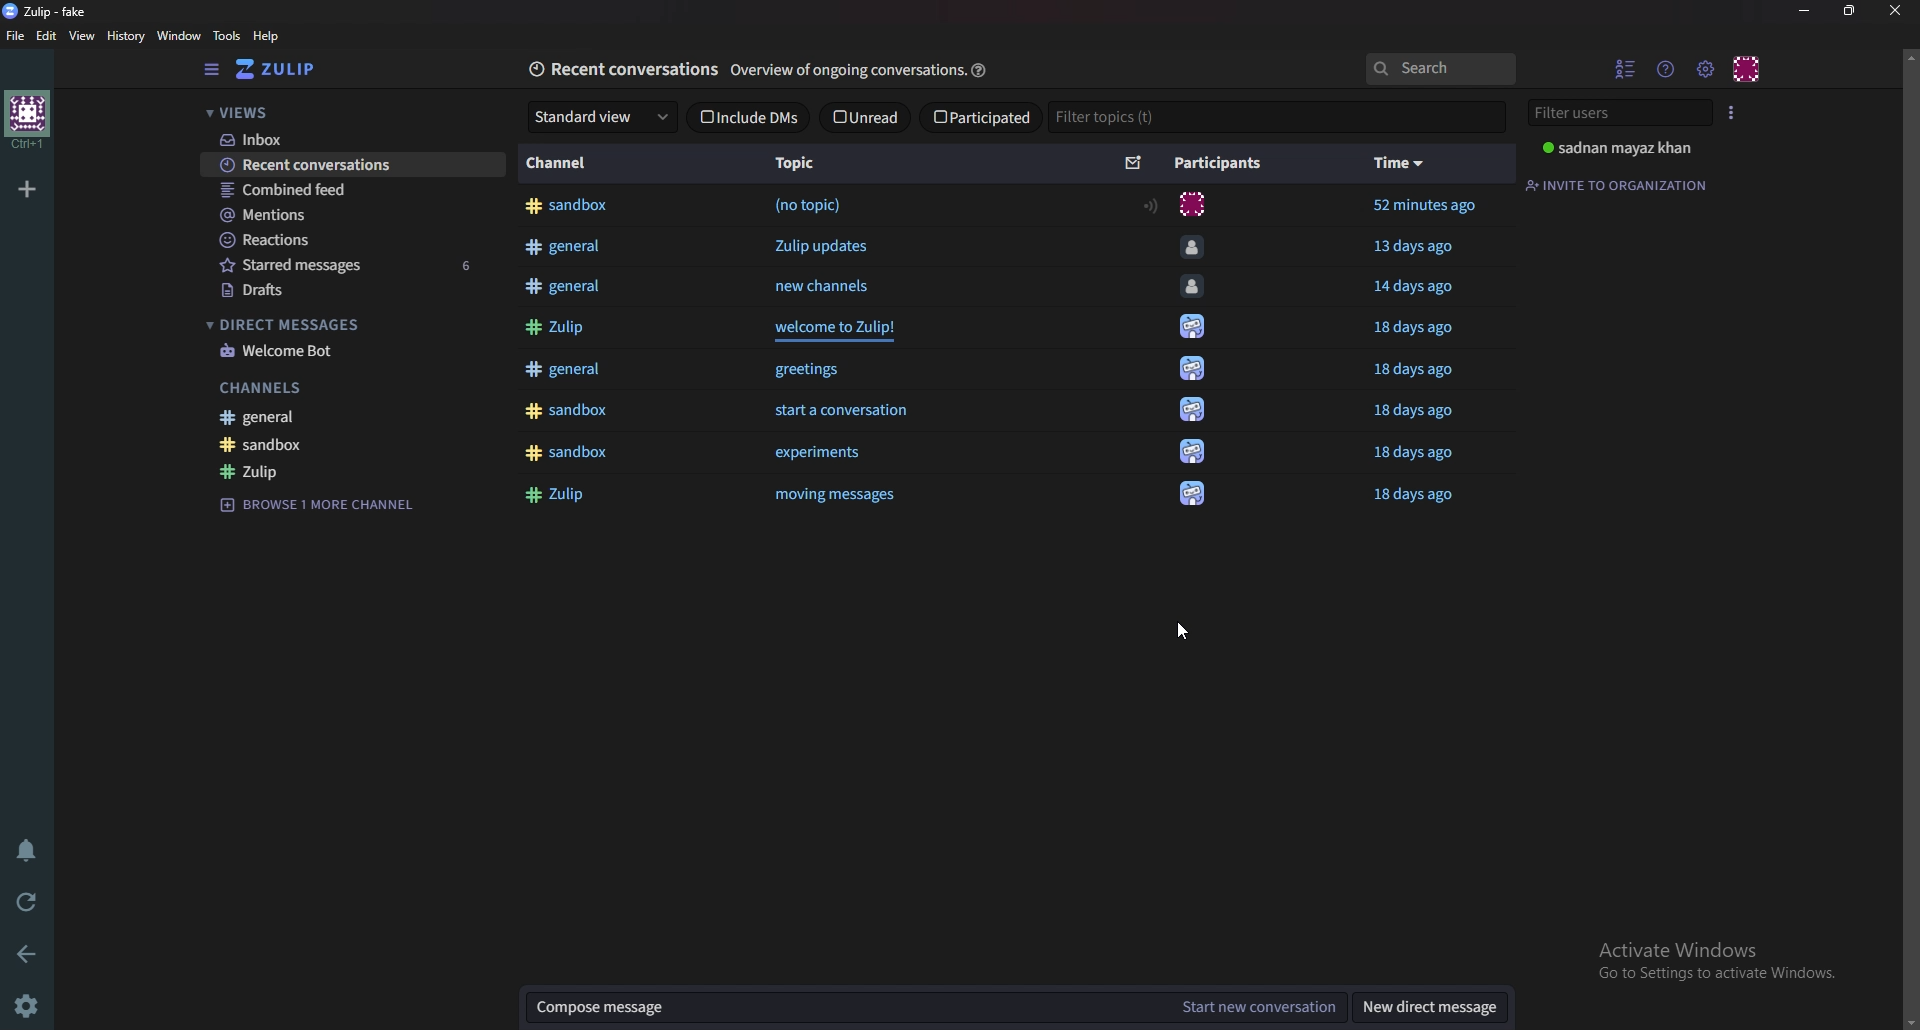 This screenshot has height=1030, width=1920. Describe the element at coordinates (833, 246) in the screenshot. I see `Zulip updates` at that location.